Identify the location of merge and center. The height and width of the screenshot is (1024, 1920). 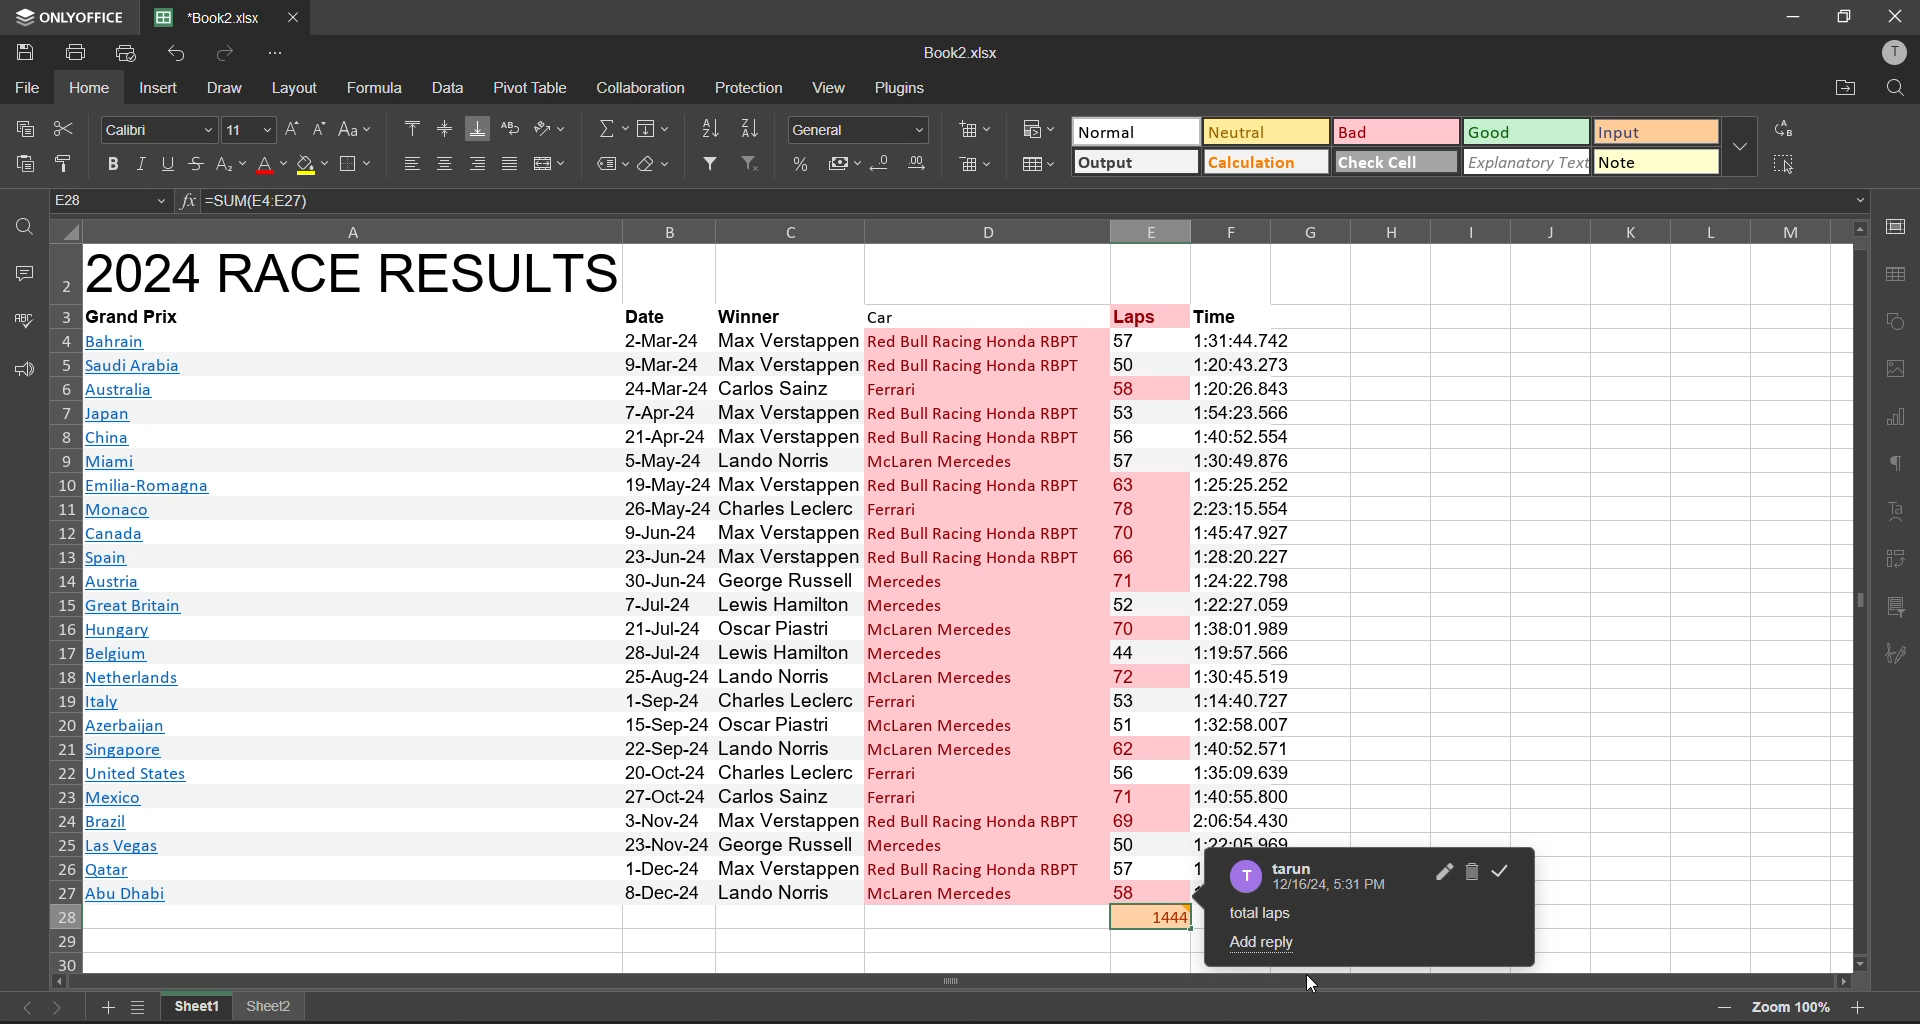
(552, 165).